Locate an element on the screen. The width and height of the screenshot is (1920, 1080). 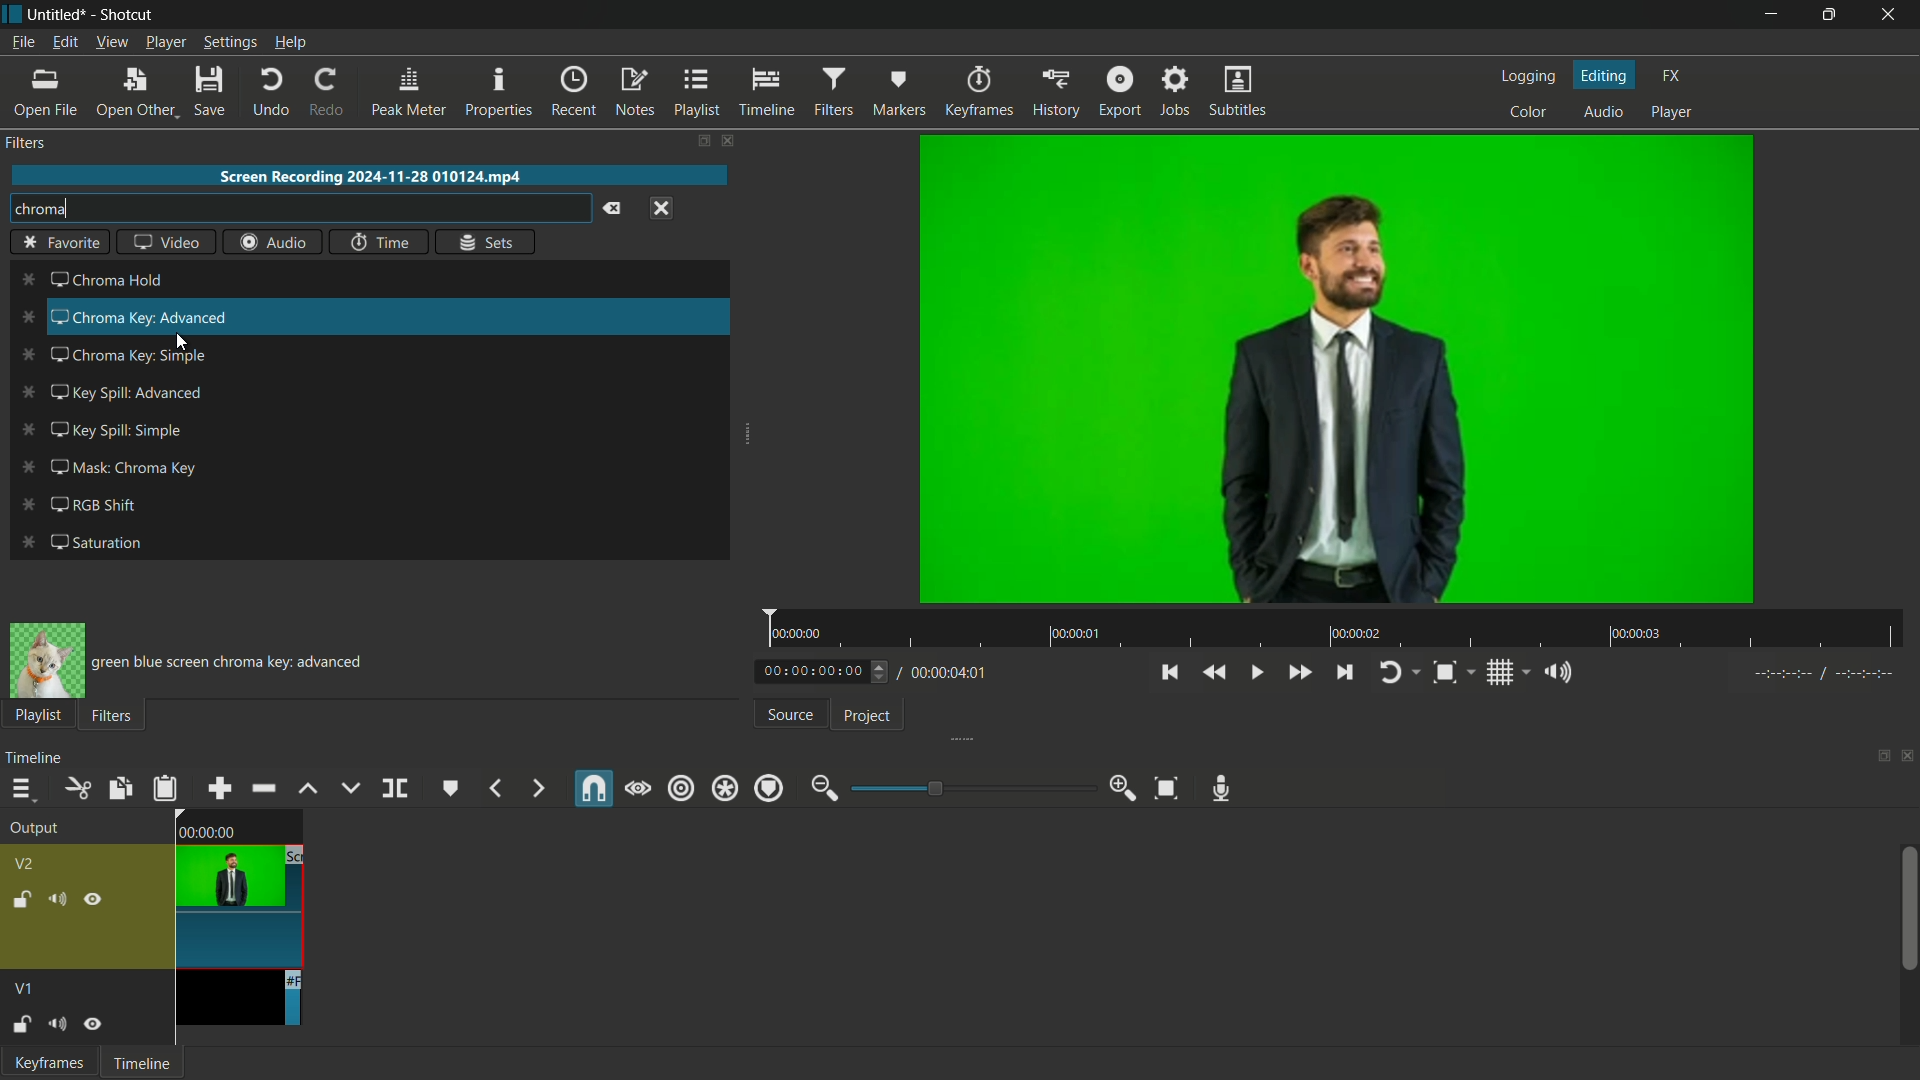
subtitles is located at coordinates (1240, 91).